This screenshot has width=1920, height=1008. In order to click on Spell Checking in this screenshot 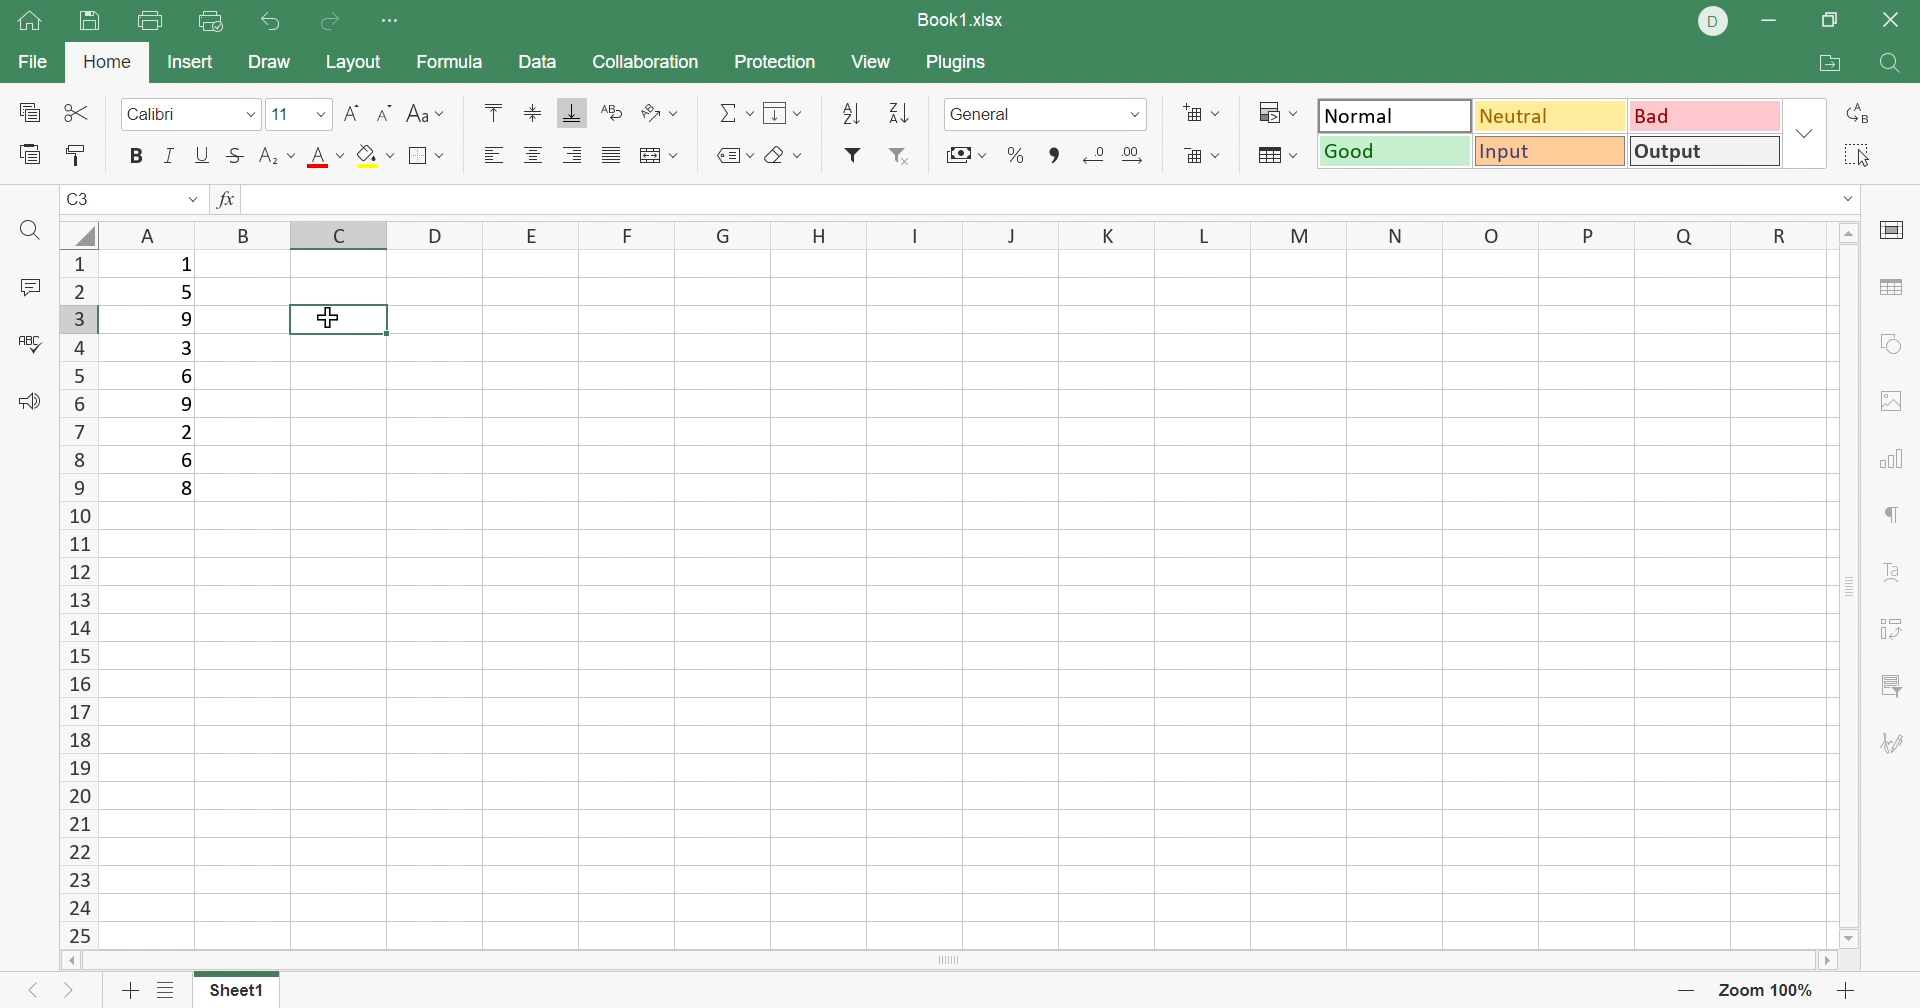, I will do `click(31, 346)`.